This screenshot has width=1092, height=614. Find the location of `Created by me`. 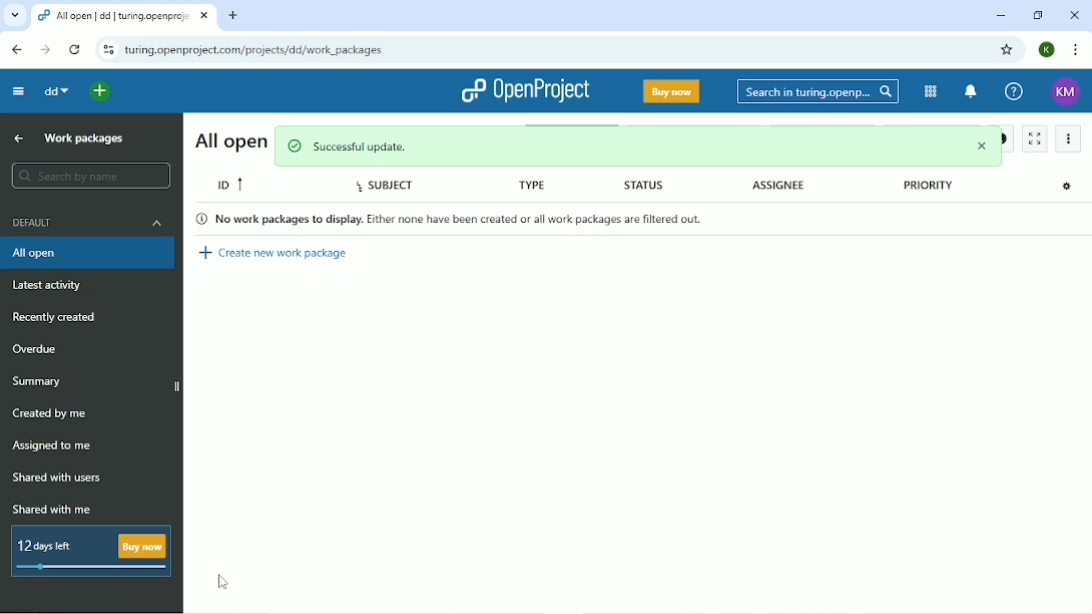

Created by me is located at coordinates (49, 412).